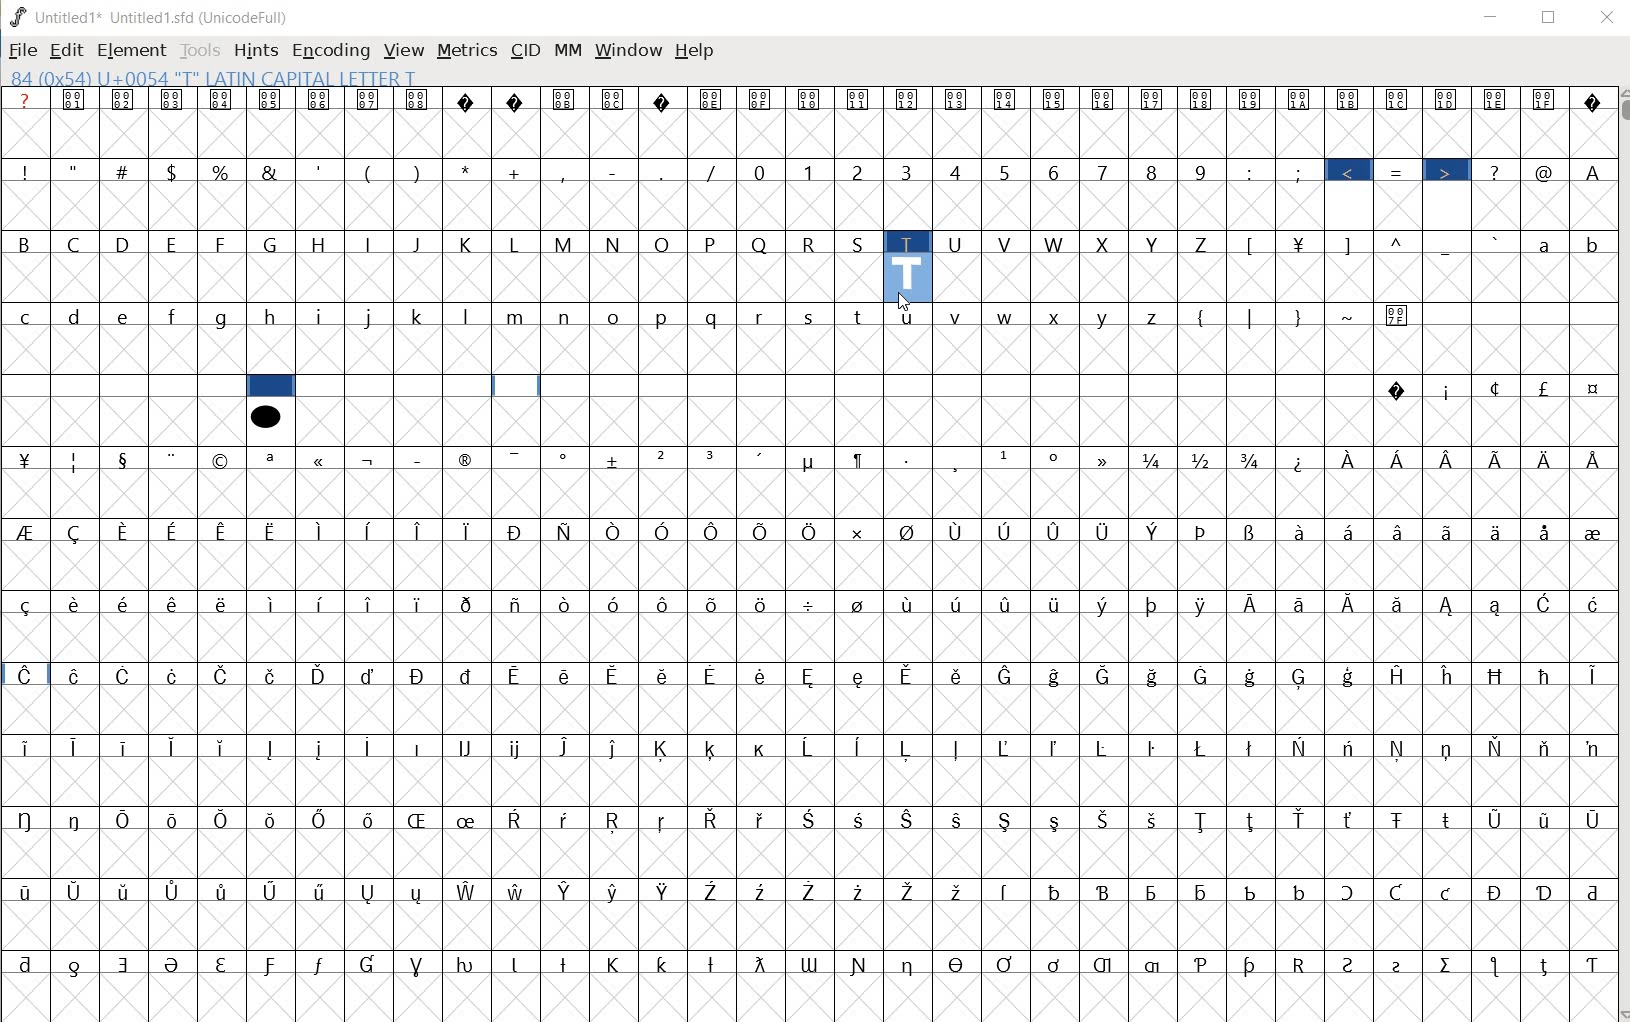 The width and height of the screenshot is (1630, 1022). Describe the element at coordinates (959, 602) in the screenshot. I see `Symbol` at that location.